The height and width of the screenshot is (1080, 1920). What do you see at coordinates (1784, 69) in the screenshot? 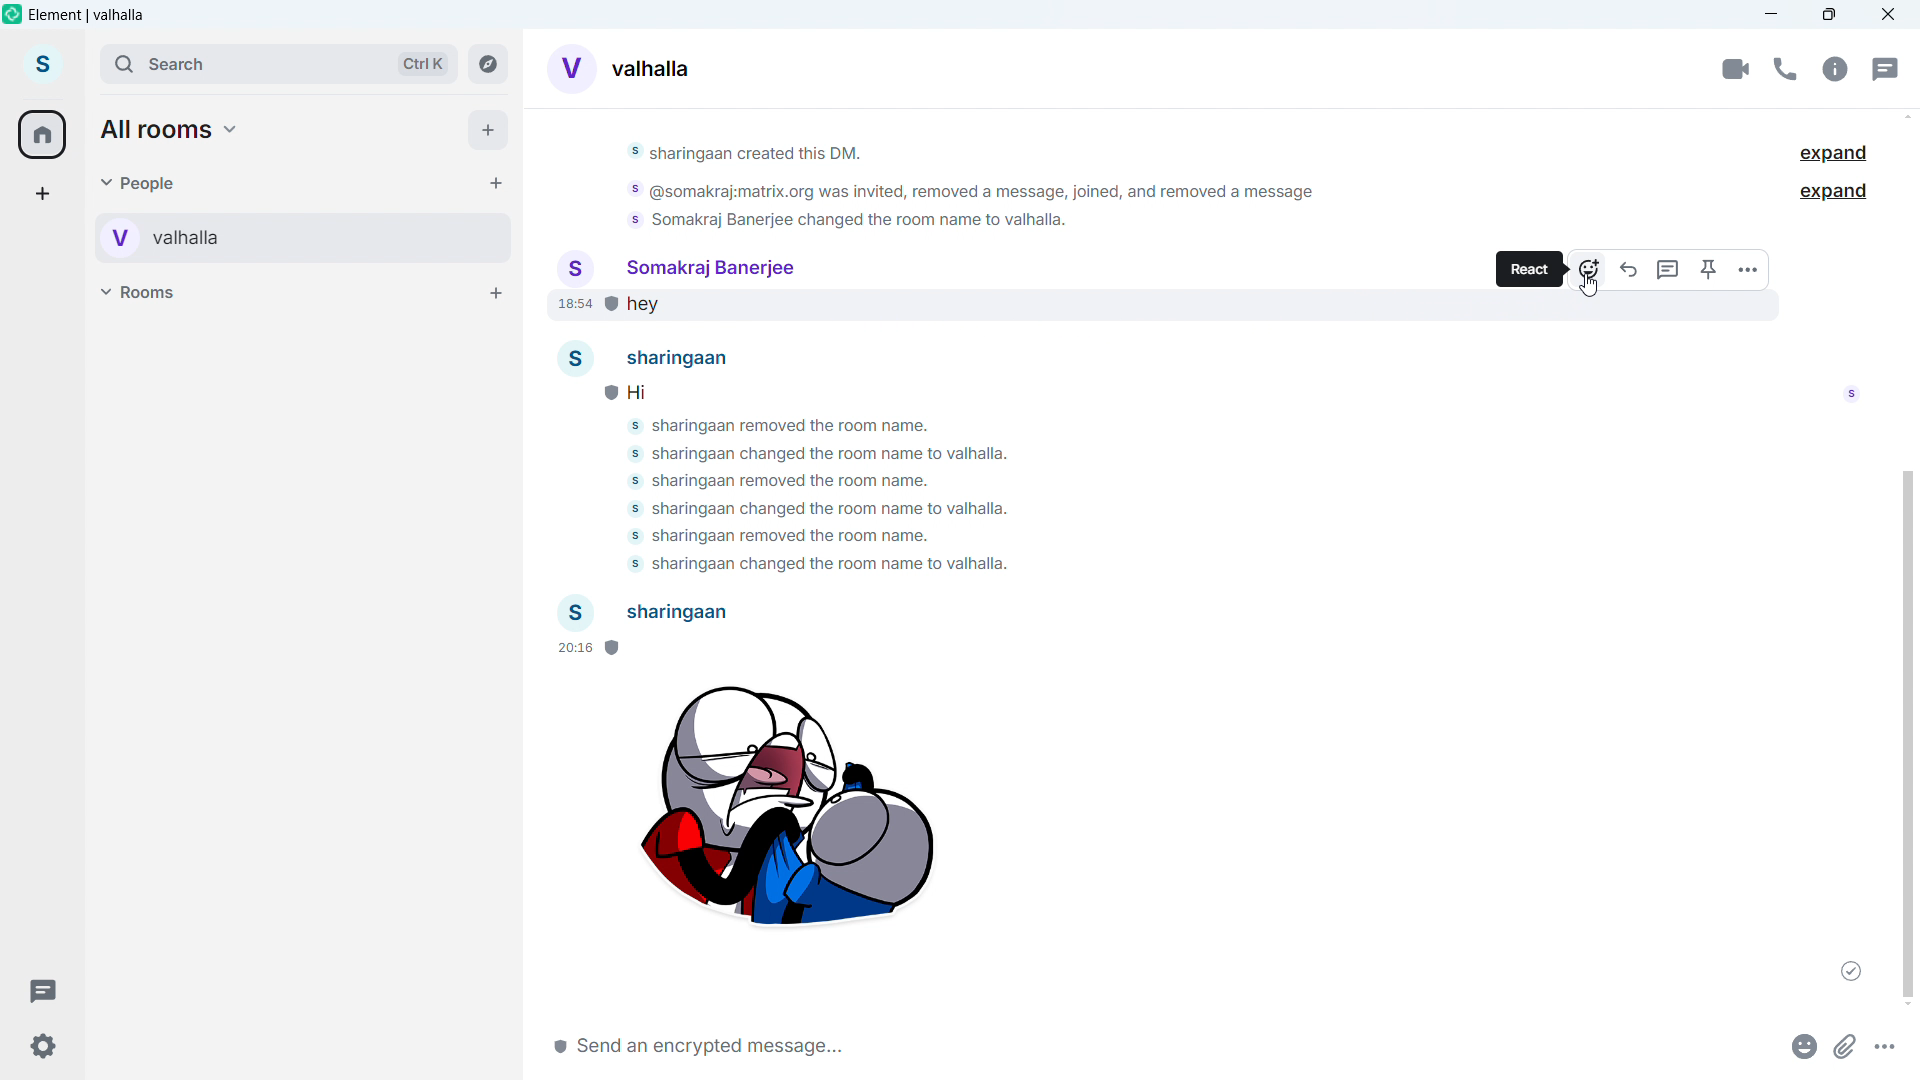
I see `call ` at bounding box center [1784, 69].